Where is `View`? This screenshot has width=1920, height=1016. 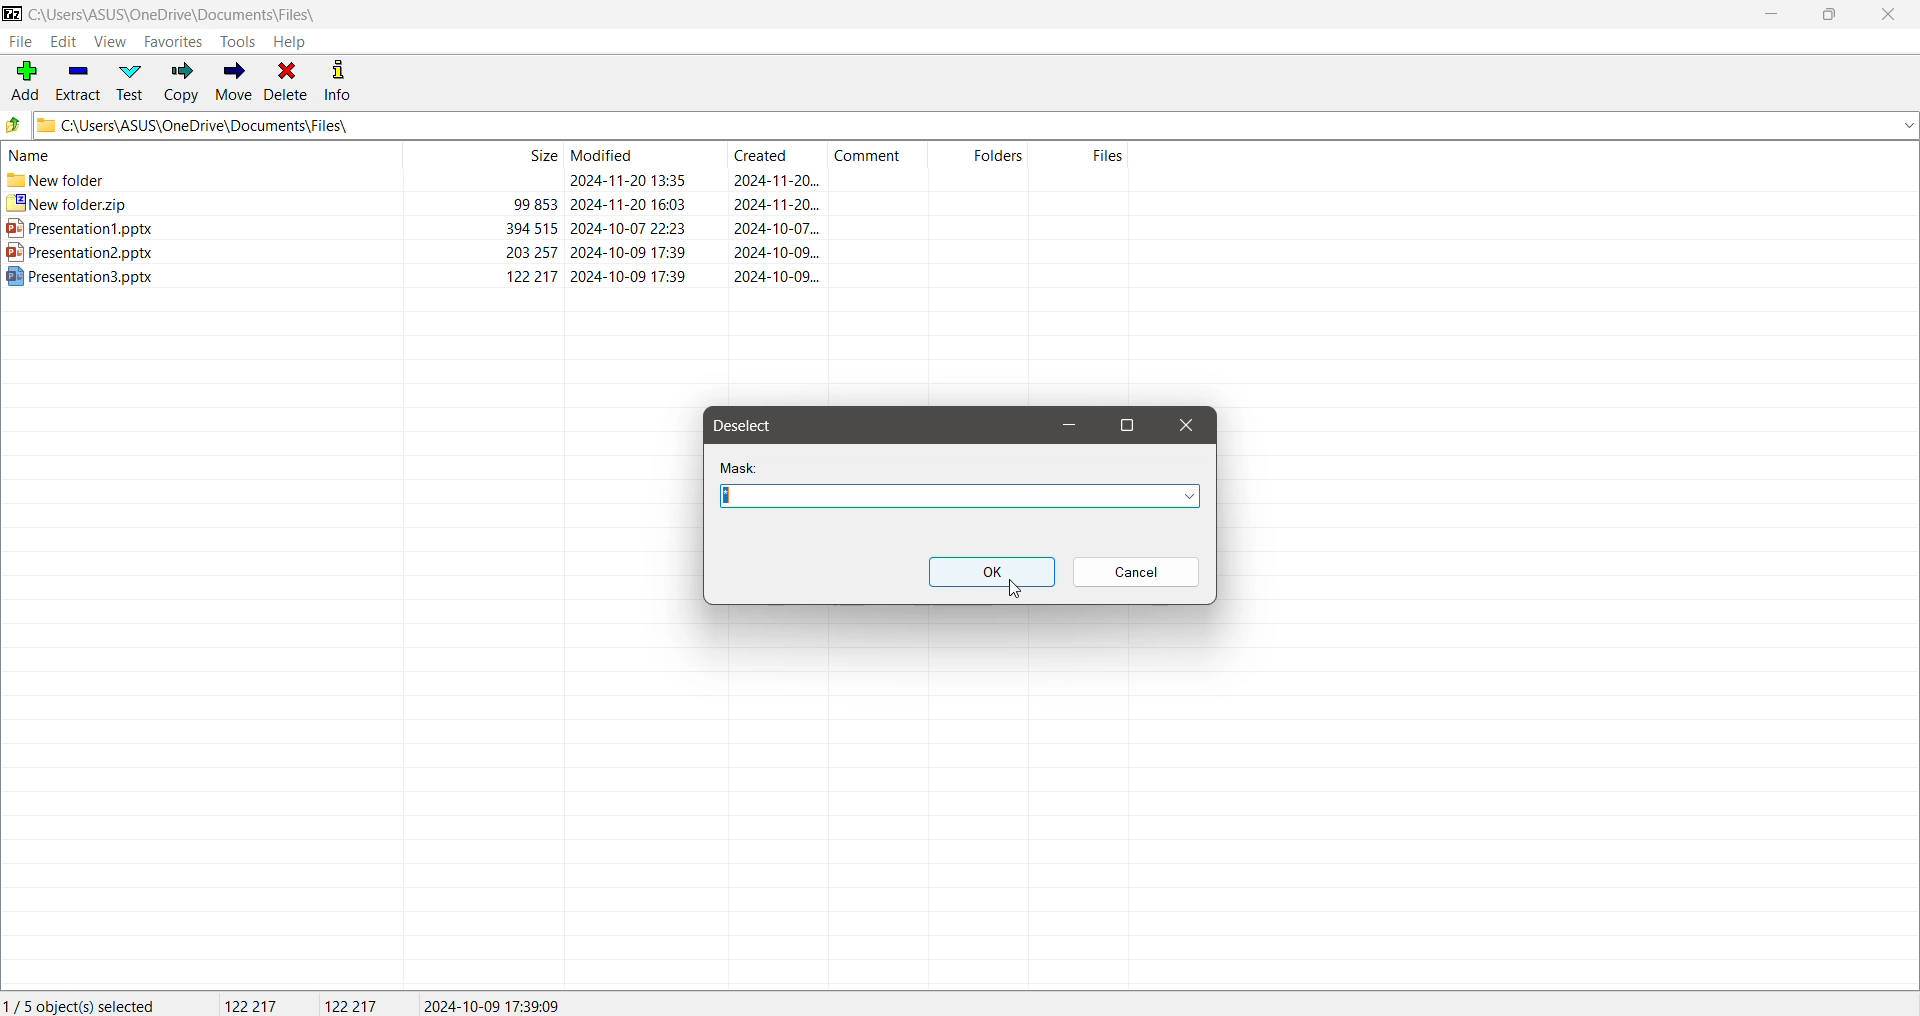 View is located at coordinates (109, 42).